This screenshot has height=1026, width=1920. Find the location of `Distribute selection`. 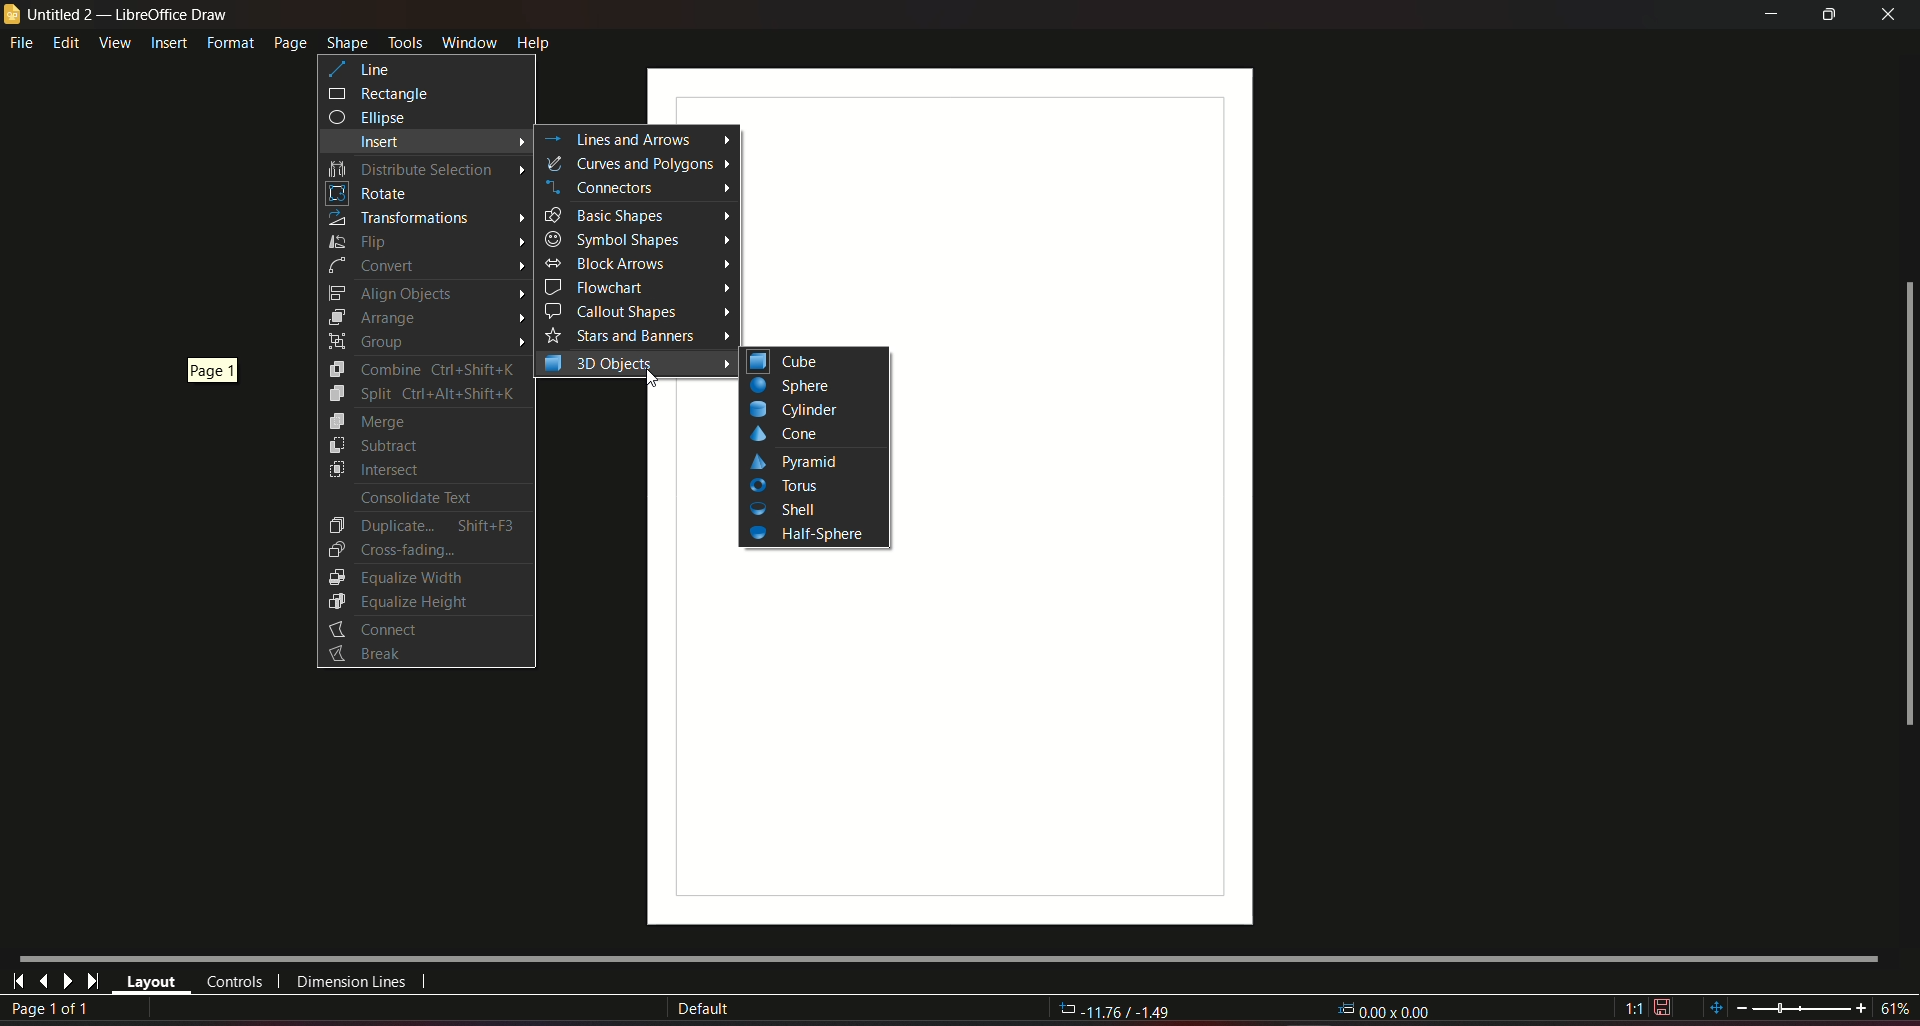

Distribute selection is located at coordinates (413, 169).